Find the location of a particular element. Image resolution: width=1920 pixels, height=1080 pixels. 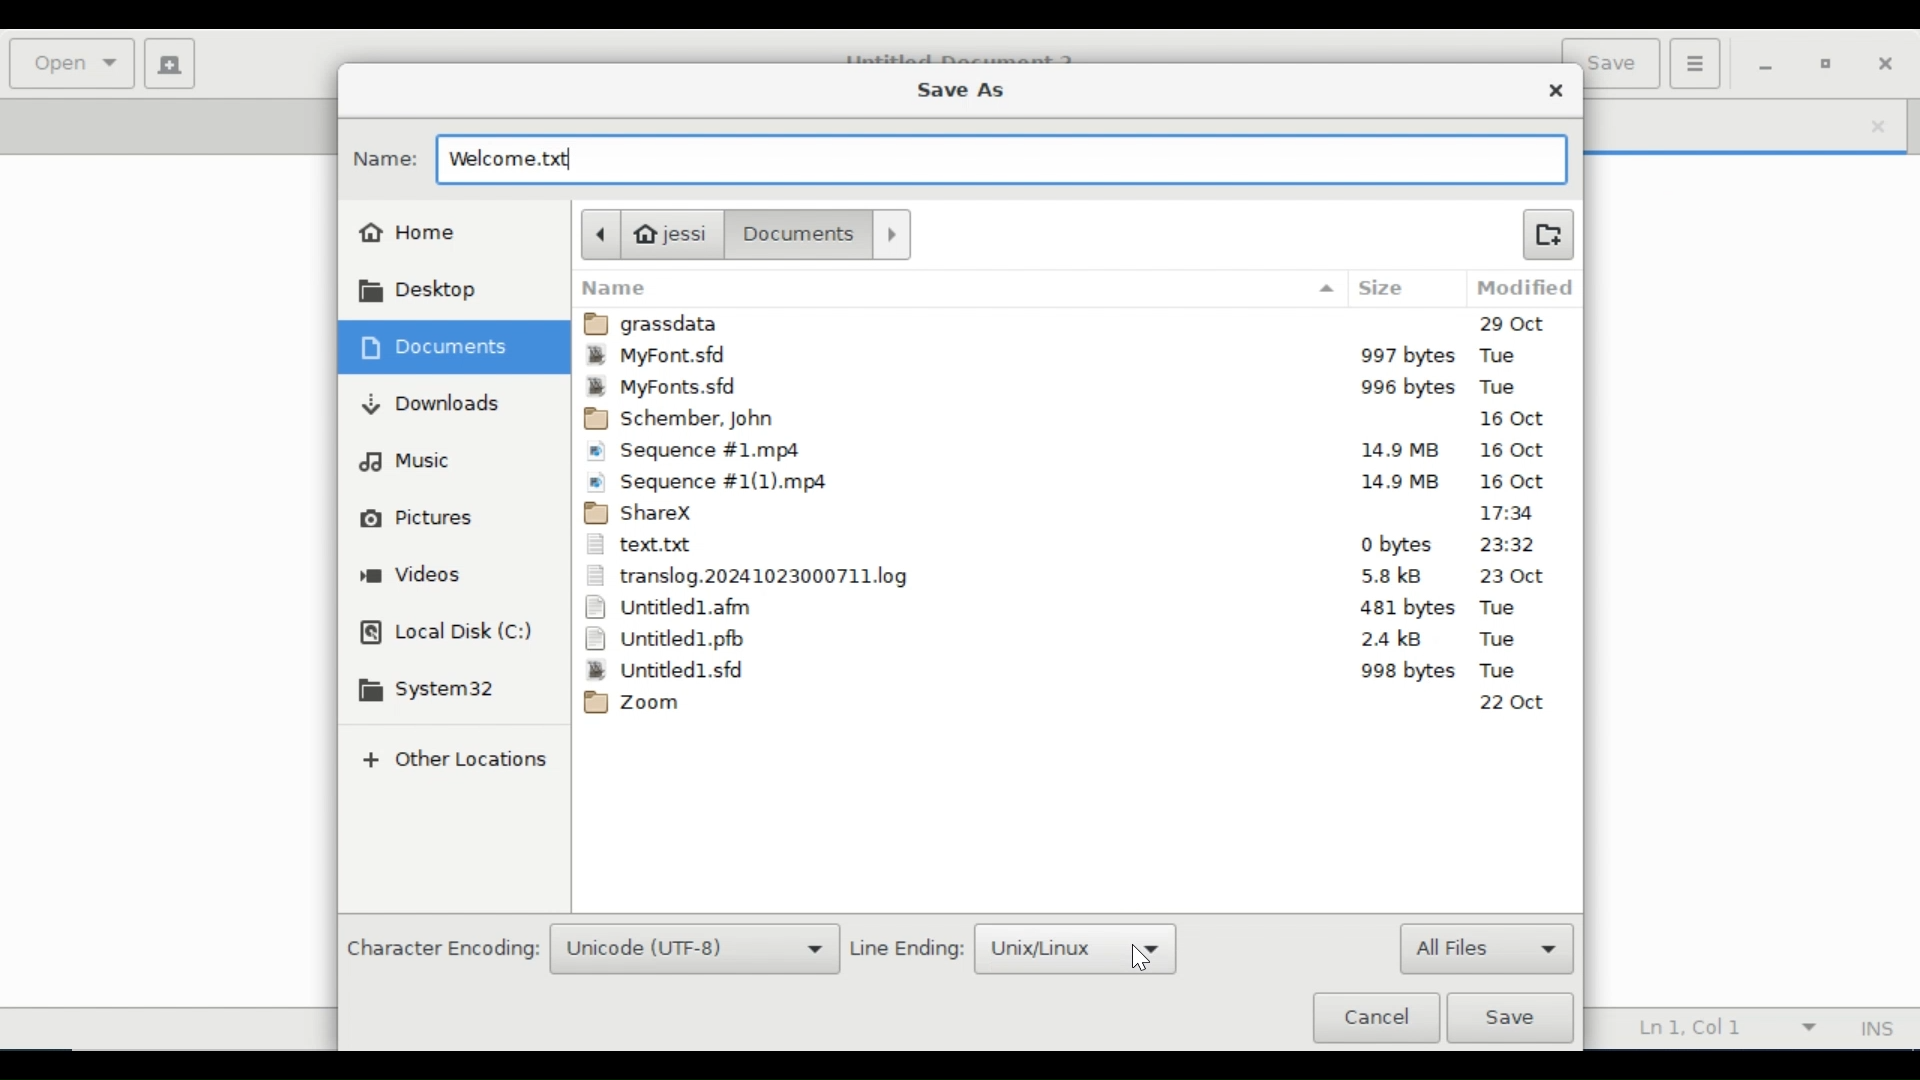

Back is located at coordinates (599, 233).